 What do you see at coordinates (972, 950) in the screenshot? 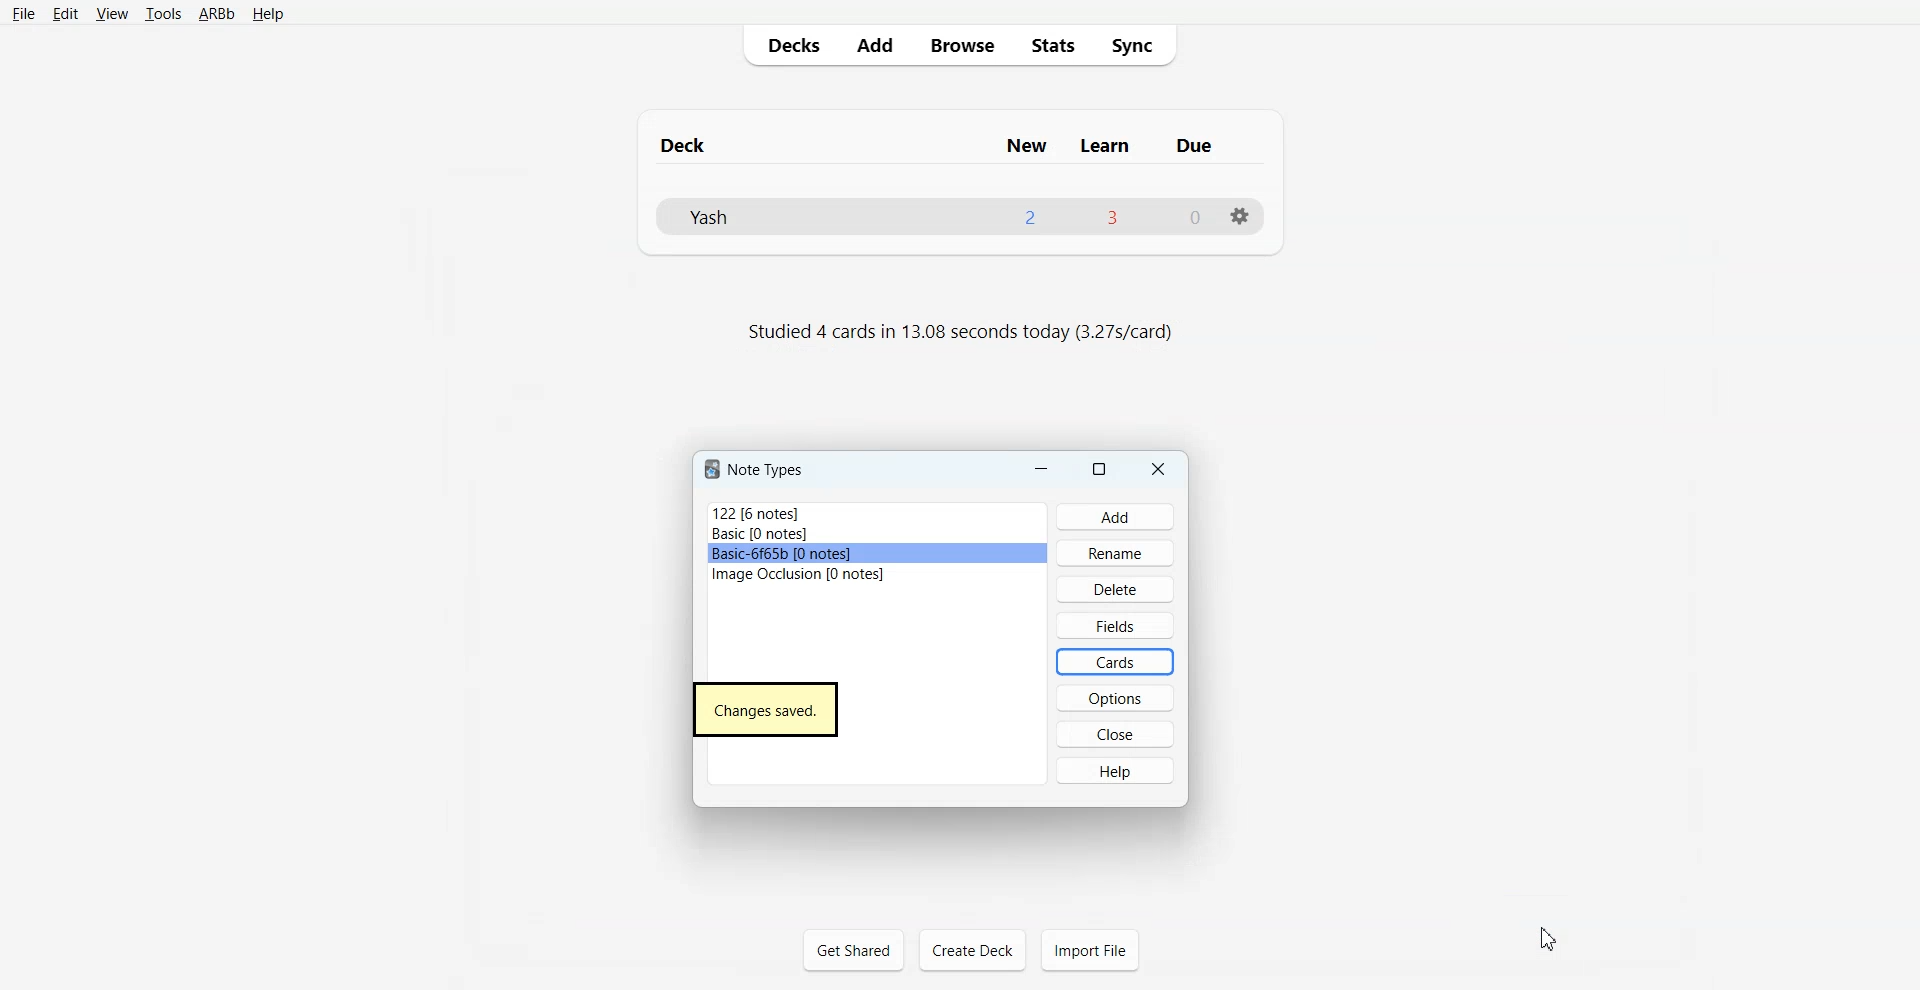
I see `Create Deck` at bounding box center [972, 950].